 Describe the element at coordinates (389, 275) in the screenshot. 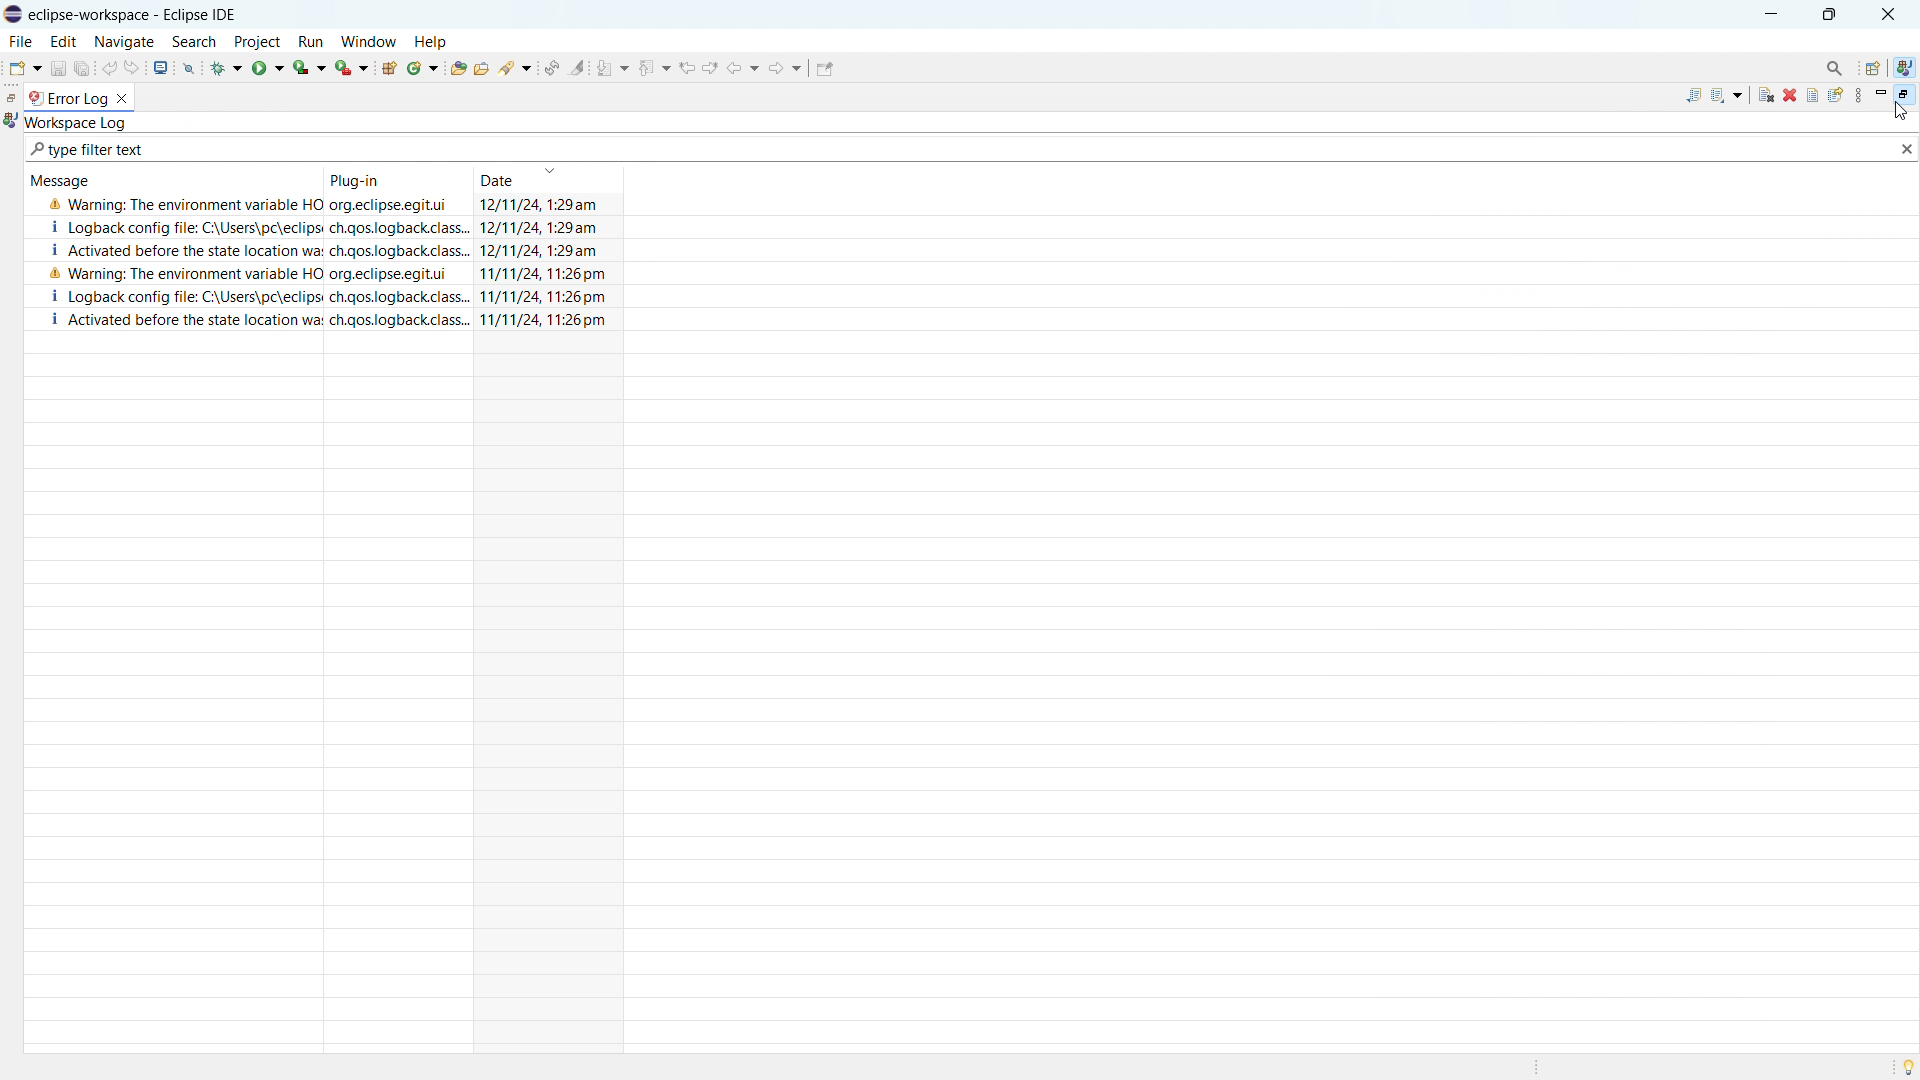

I see `org.eclipse.egit.ui` at that location.